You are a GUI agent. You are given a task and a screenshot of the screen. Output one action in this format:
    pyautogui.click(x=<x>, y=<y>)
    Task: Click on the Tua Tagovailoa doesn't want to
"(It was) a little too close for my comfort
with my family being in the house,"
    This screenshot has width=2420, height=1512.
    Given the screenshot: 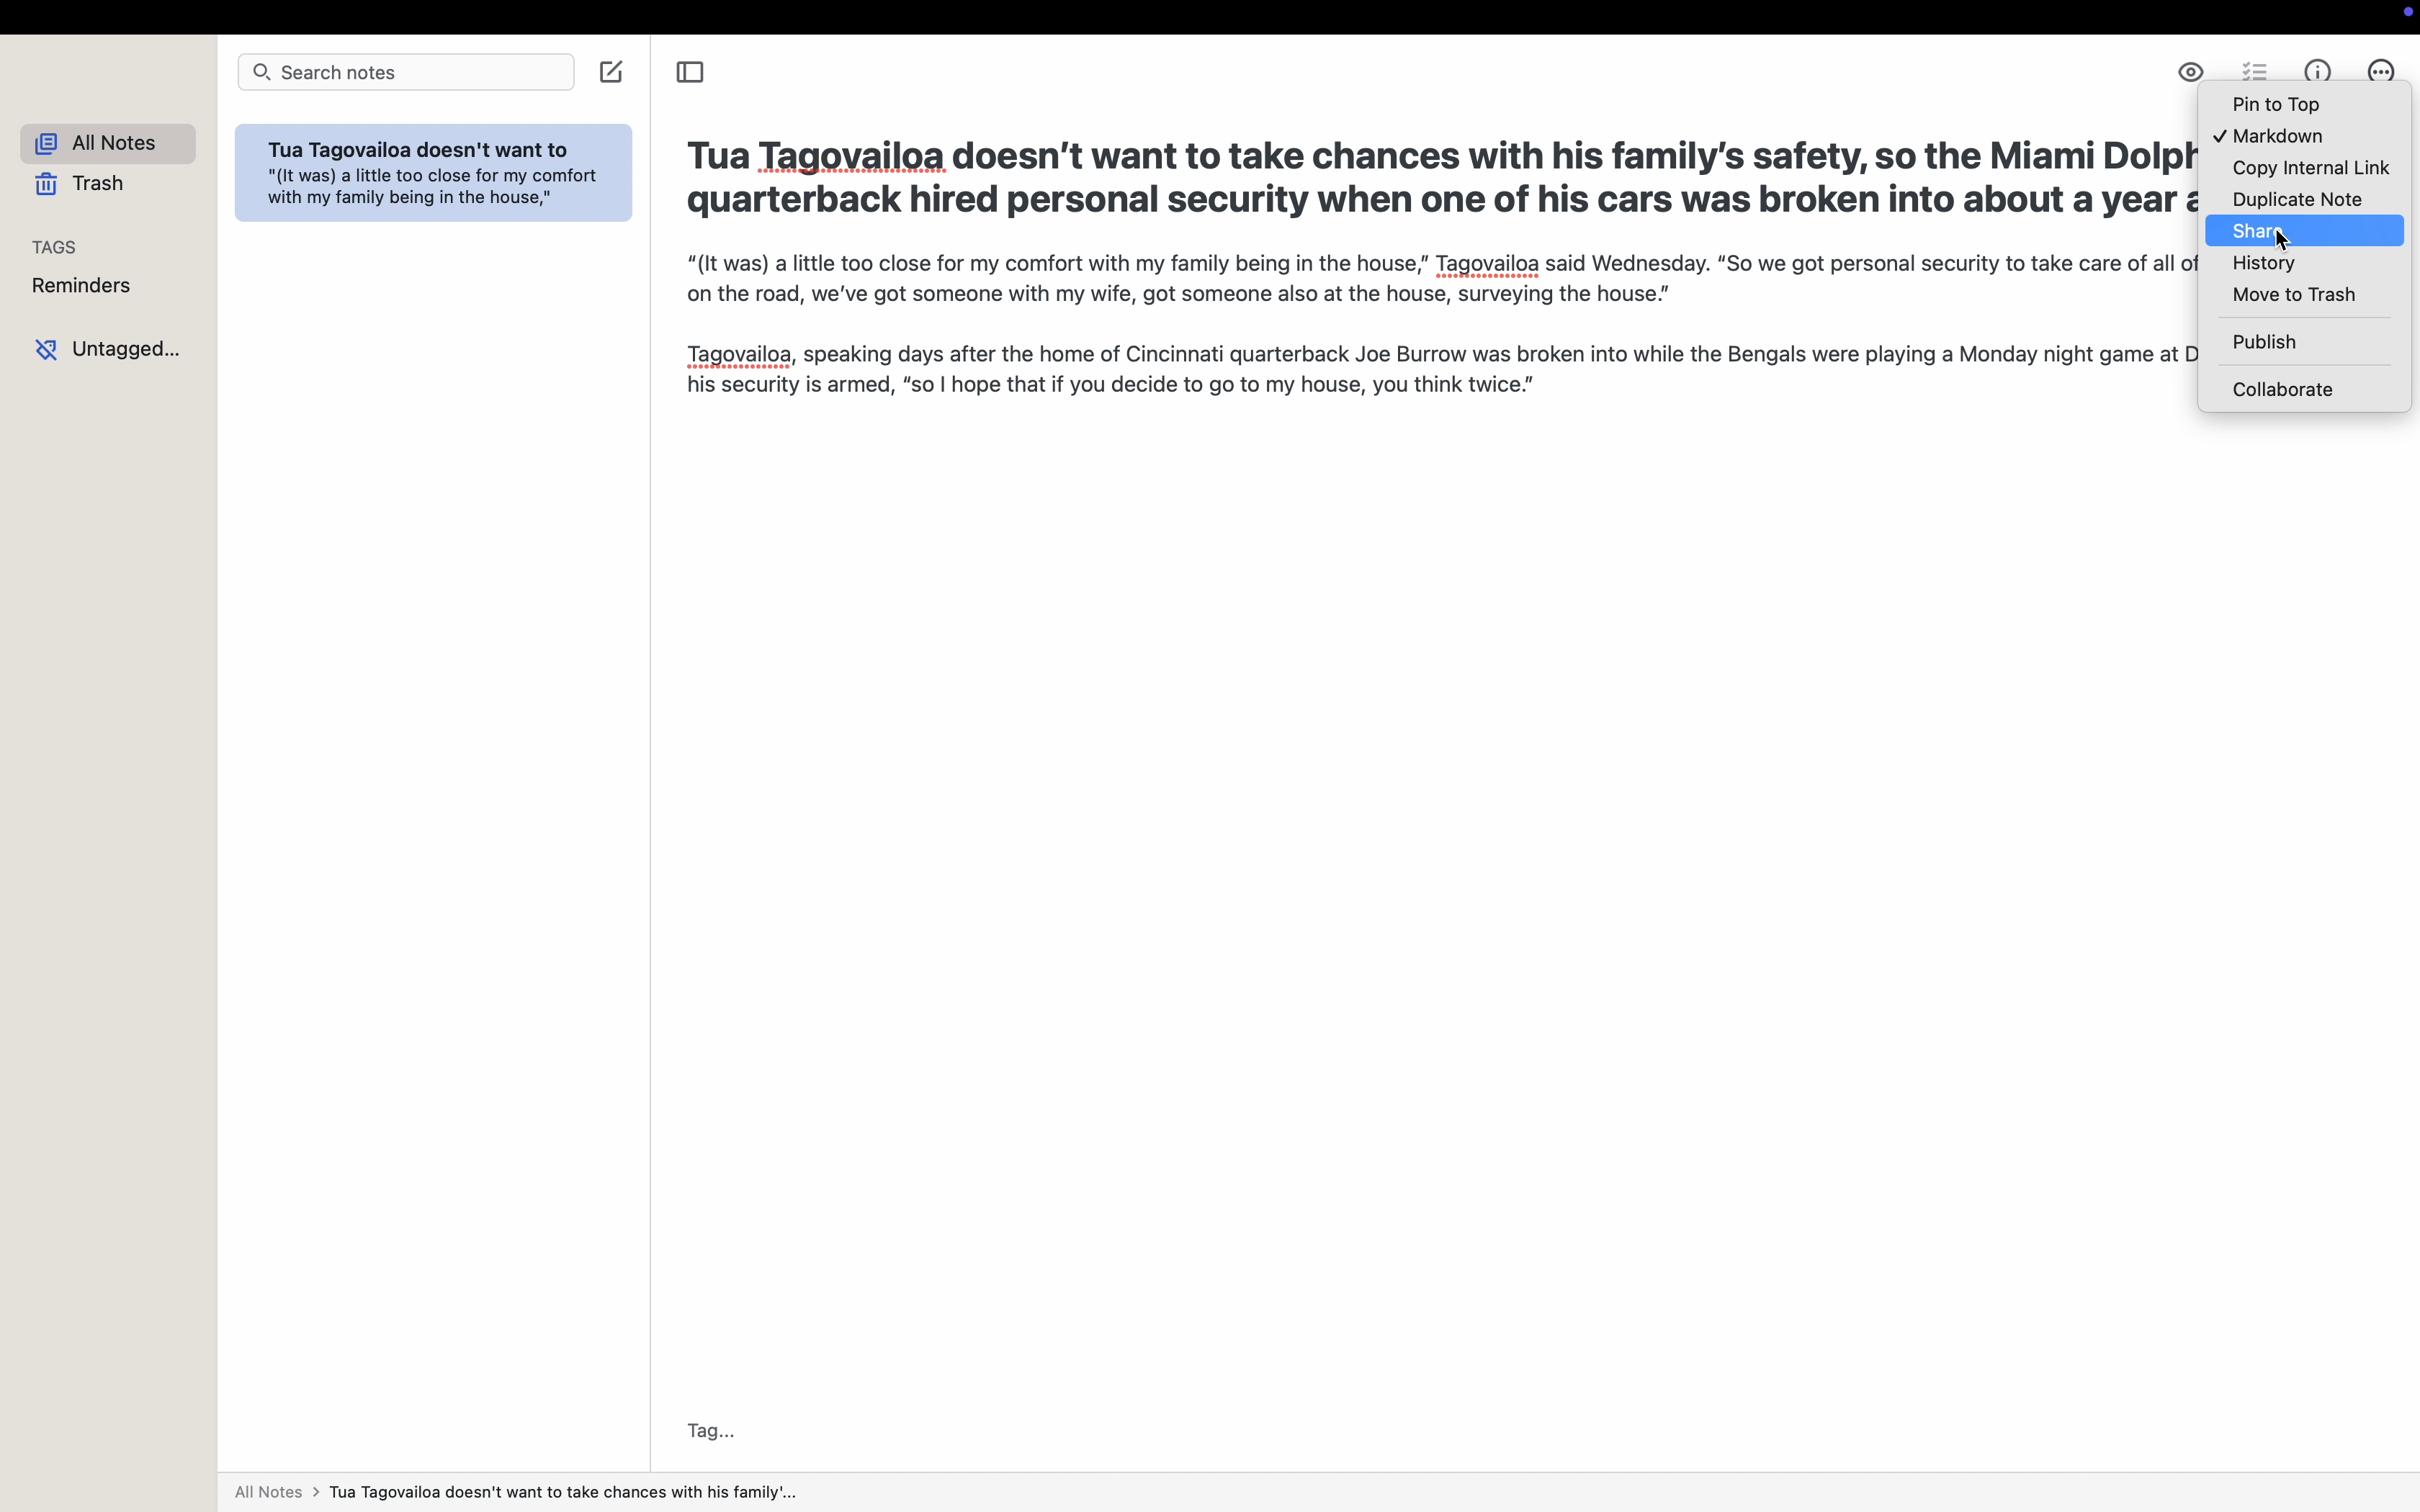 What is the action you would take?
    pyautogui.click(x=444, y=185)
    